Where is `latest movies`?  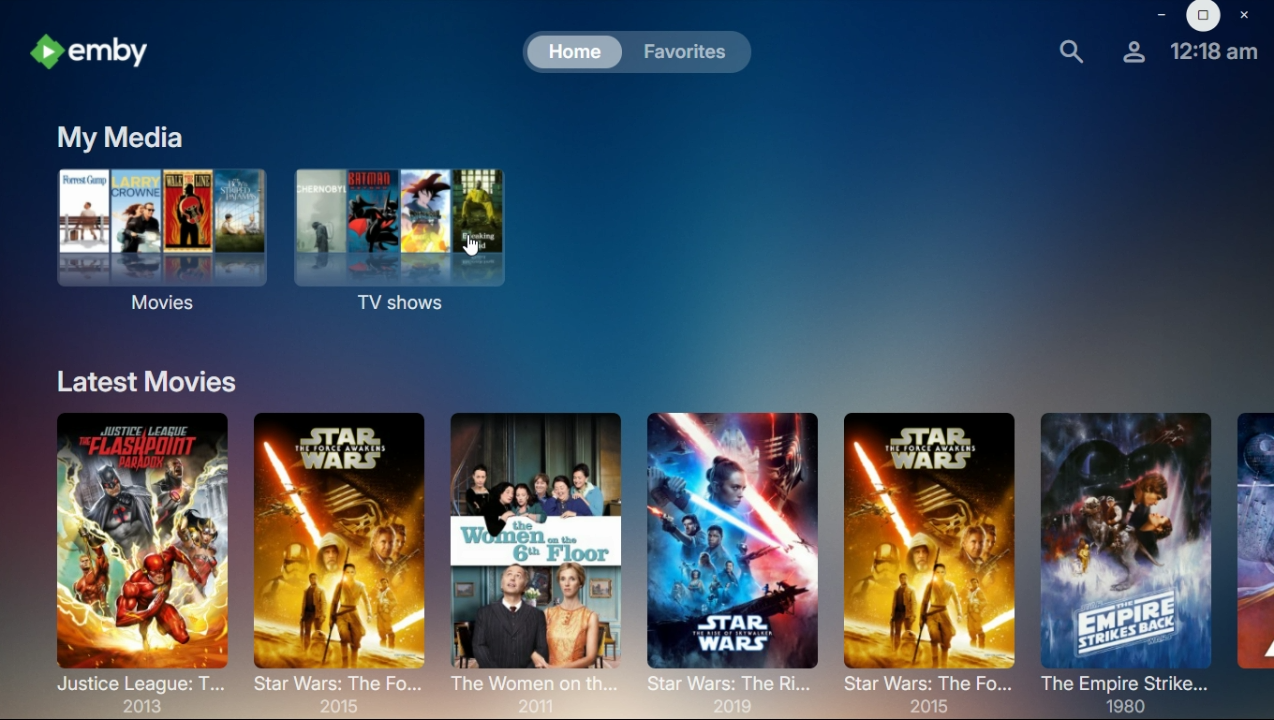 latest movies is located at coordinates (152, 378).